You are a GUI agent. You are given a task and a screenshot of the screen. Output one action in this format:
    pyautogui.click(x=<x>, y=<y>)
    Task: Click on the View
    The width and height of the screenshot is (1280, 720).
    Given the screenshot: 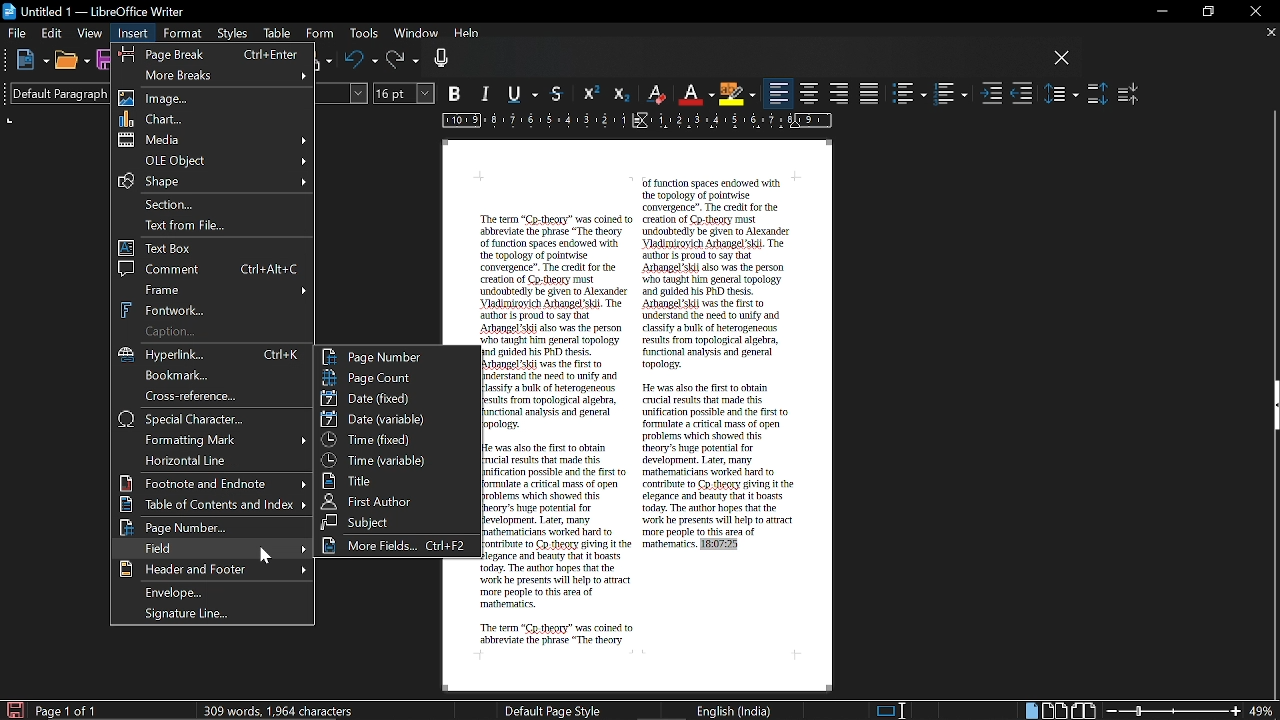 What is the action you would take?
    pyautogui.click(x=90, y=32)
    